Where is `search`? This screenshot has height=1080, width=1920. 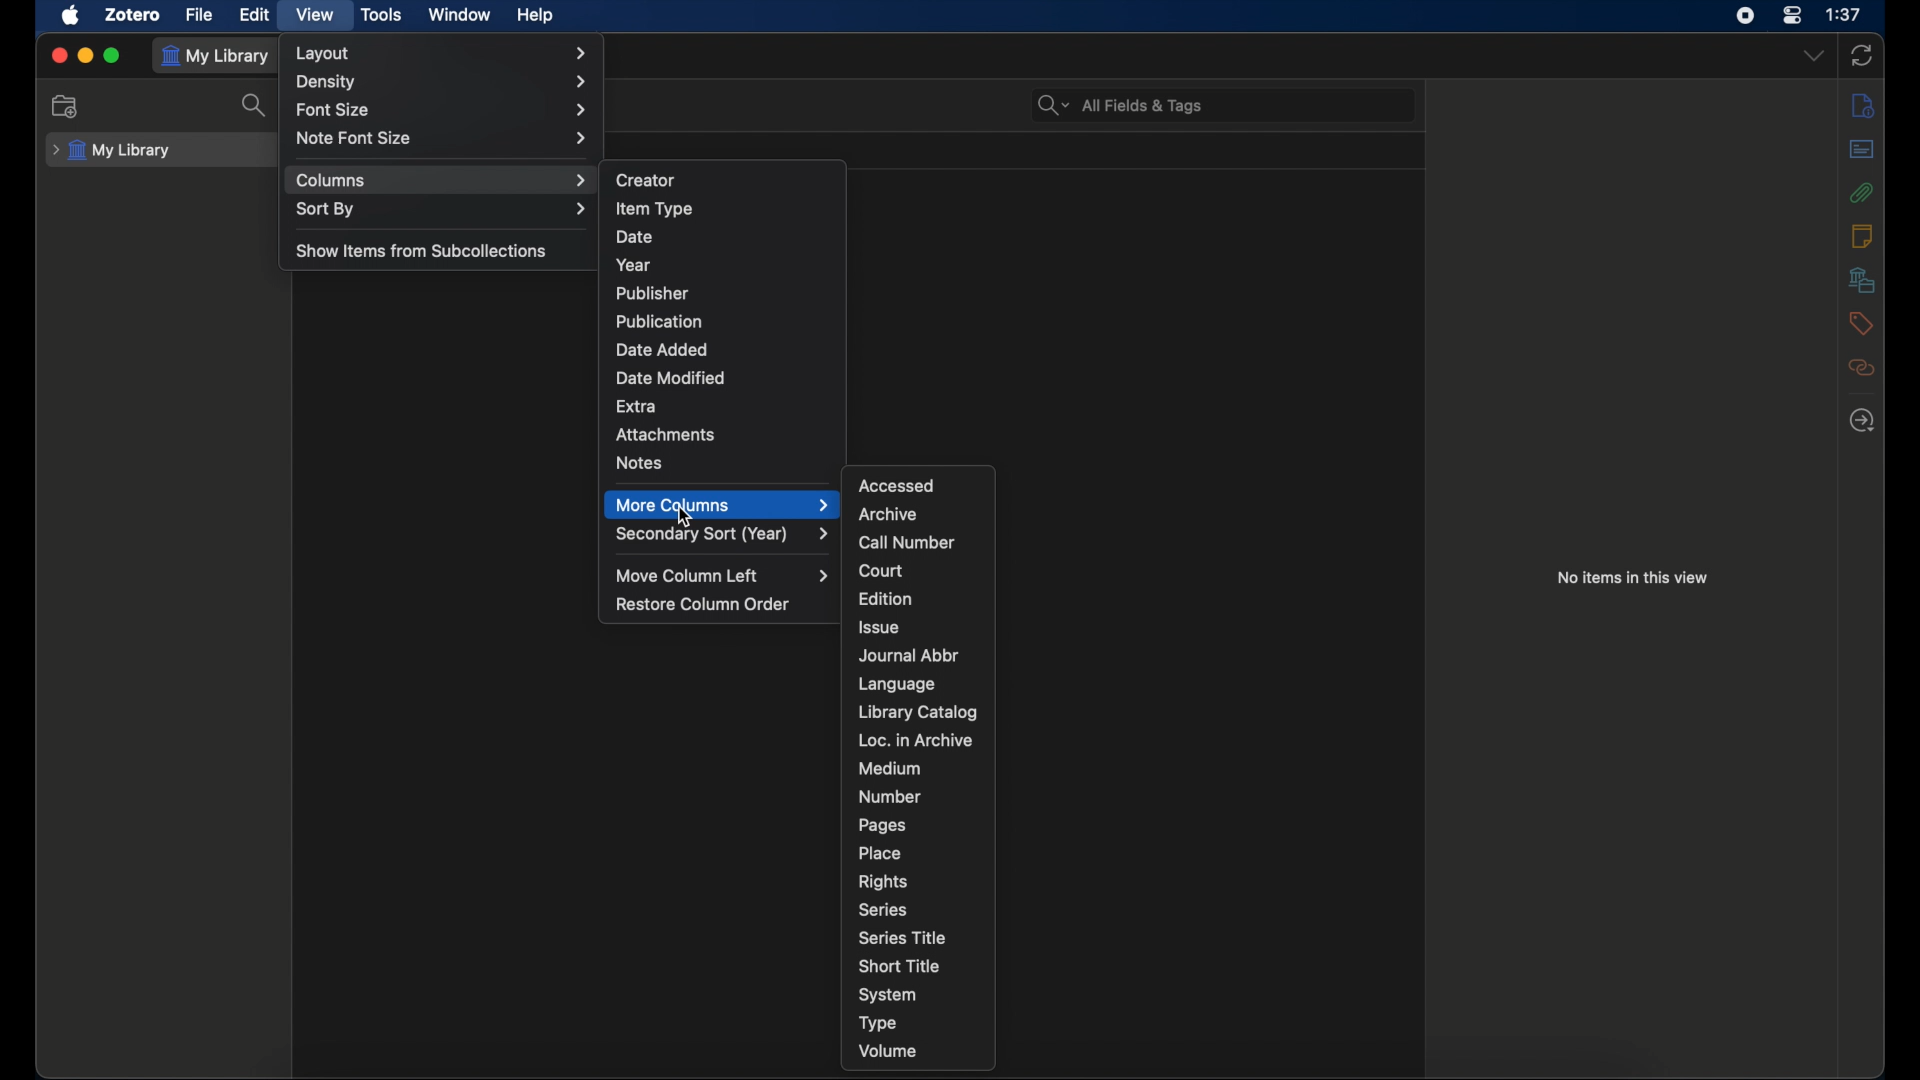 search is located at coordinates (255, 110).